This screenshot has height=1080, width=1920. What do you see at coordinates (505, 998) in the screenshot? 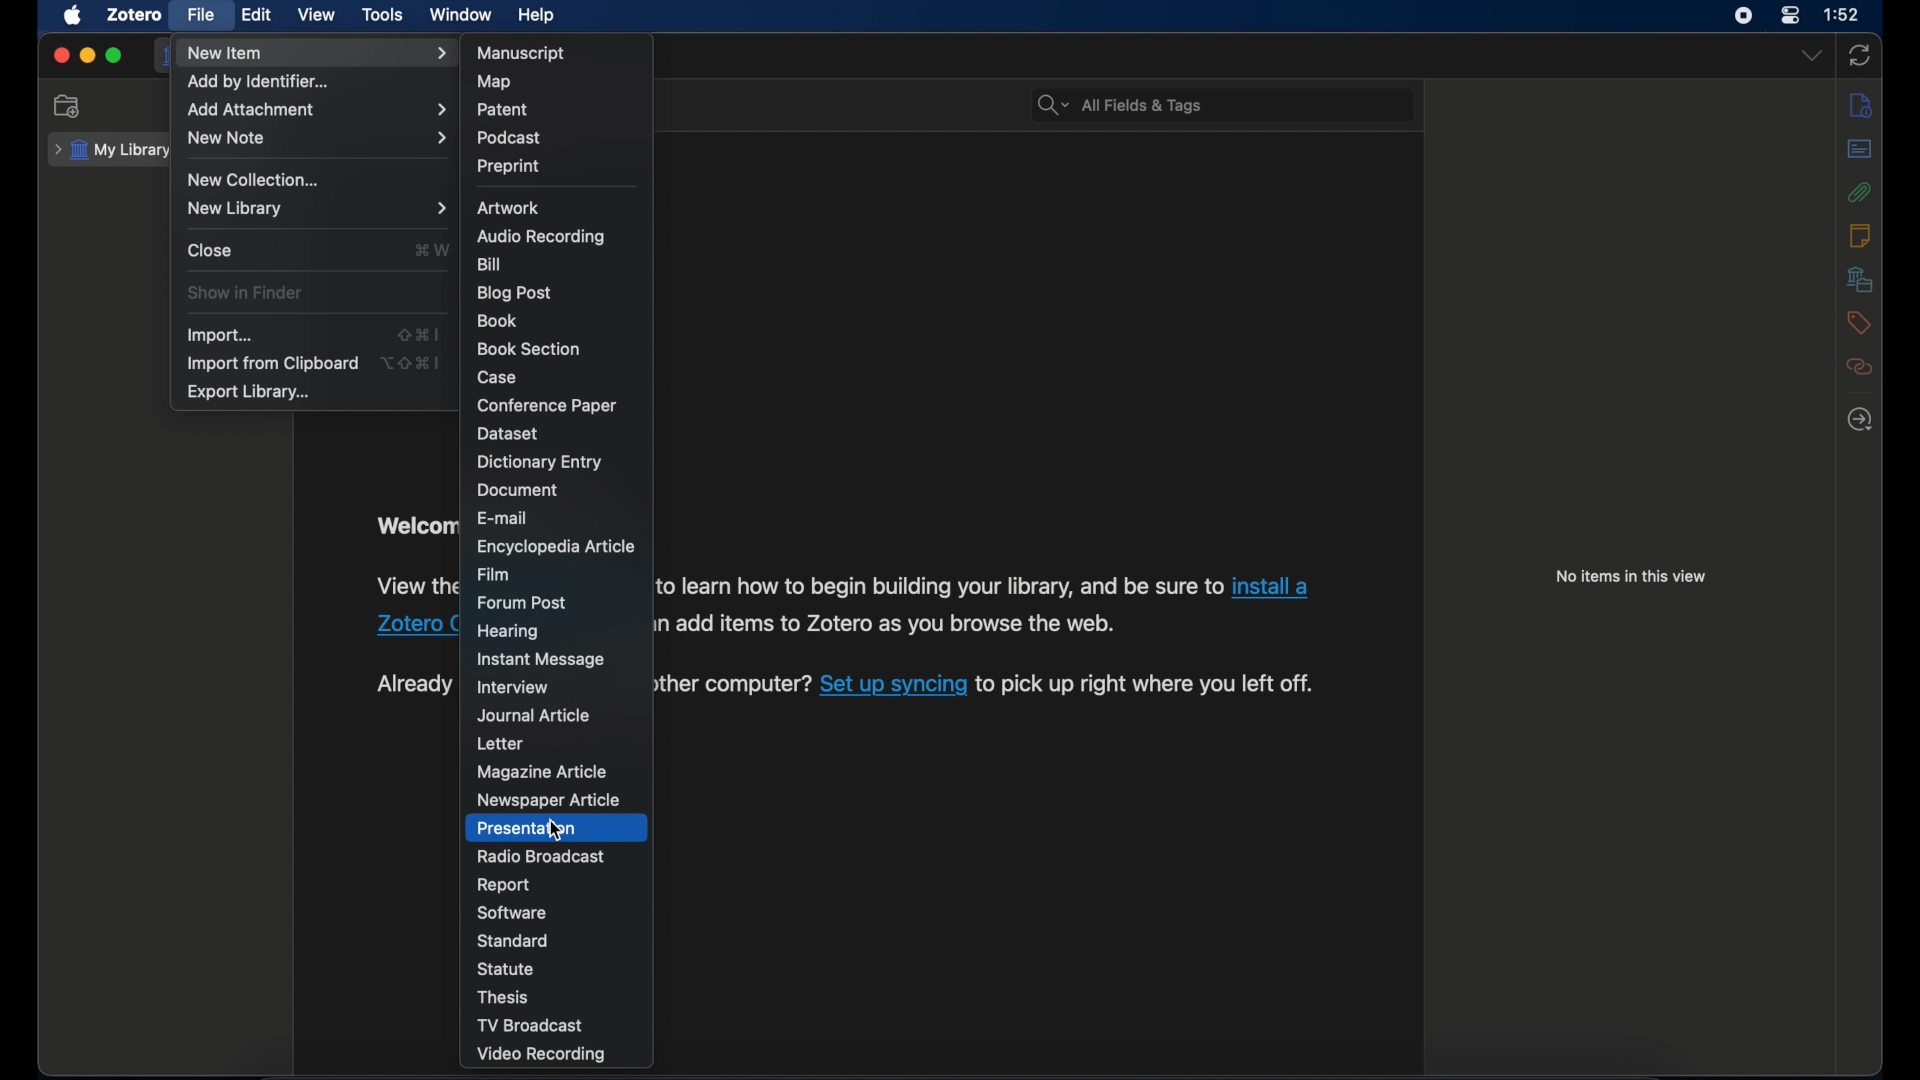
I see `thesis` at bounding box center [505, 998].